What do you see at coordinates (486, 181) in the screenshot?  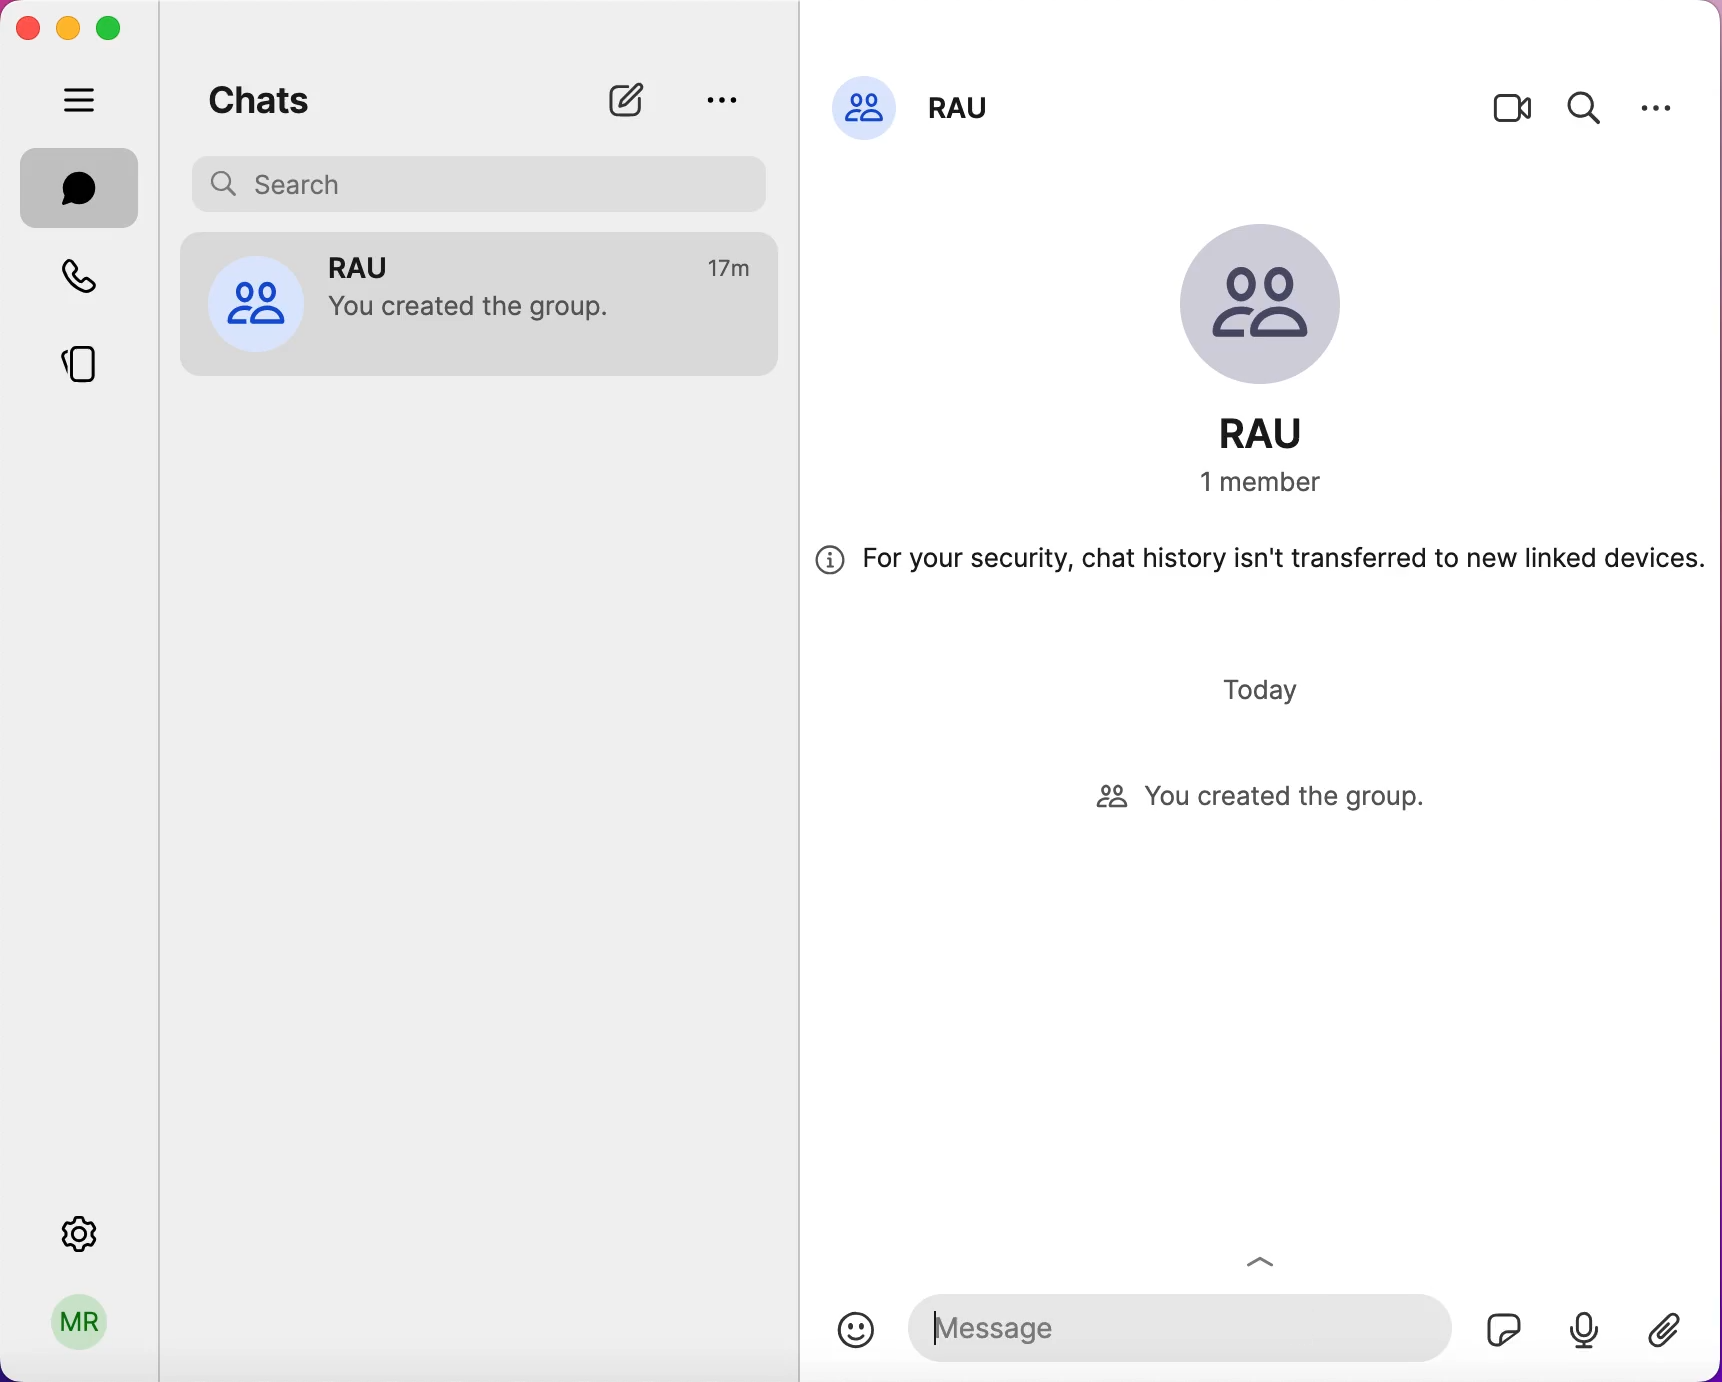 I see `search bar` at bounding box center [486, 181].